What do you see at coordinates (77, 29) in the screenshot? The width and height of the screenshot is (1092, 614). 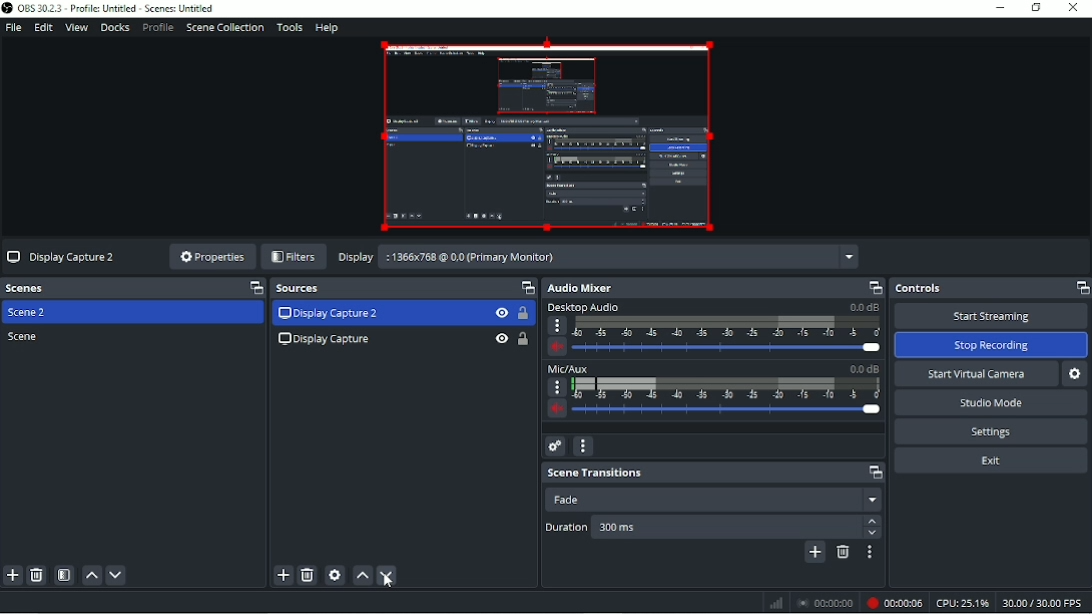 I see `View` at bounding box center [77, 29].